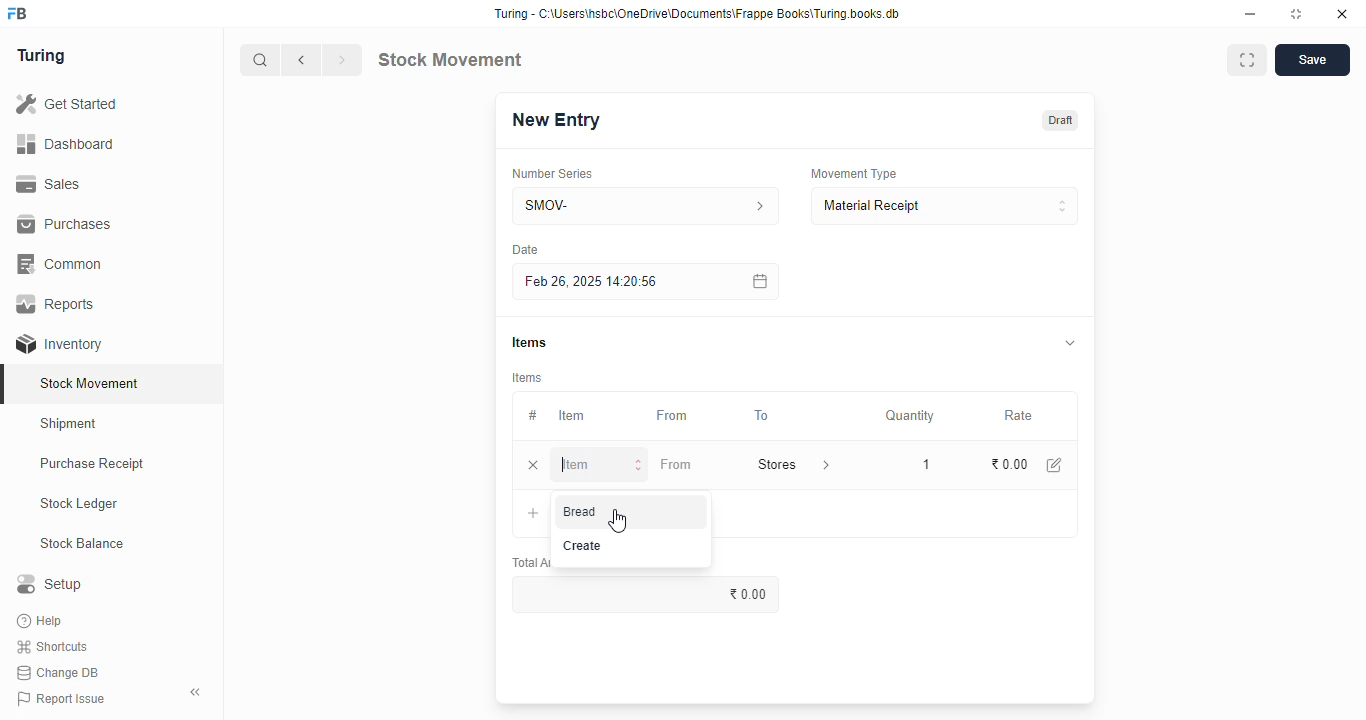  I want to click on total amount, so click(529, 563).